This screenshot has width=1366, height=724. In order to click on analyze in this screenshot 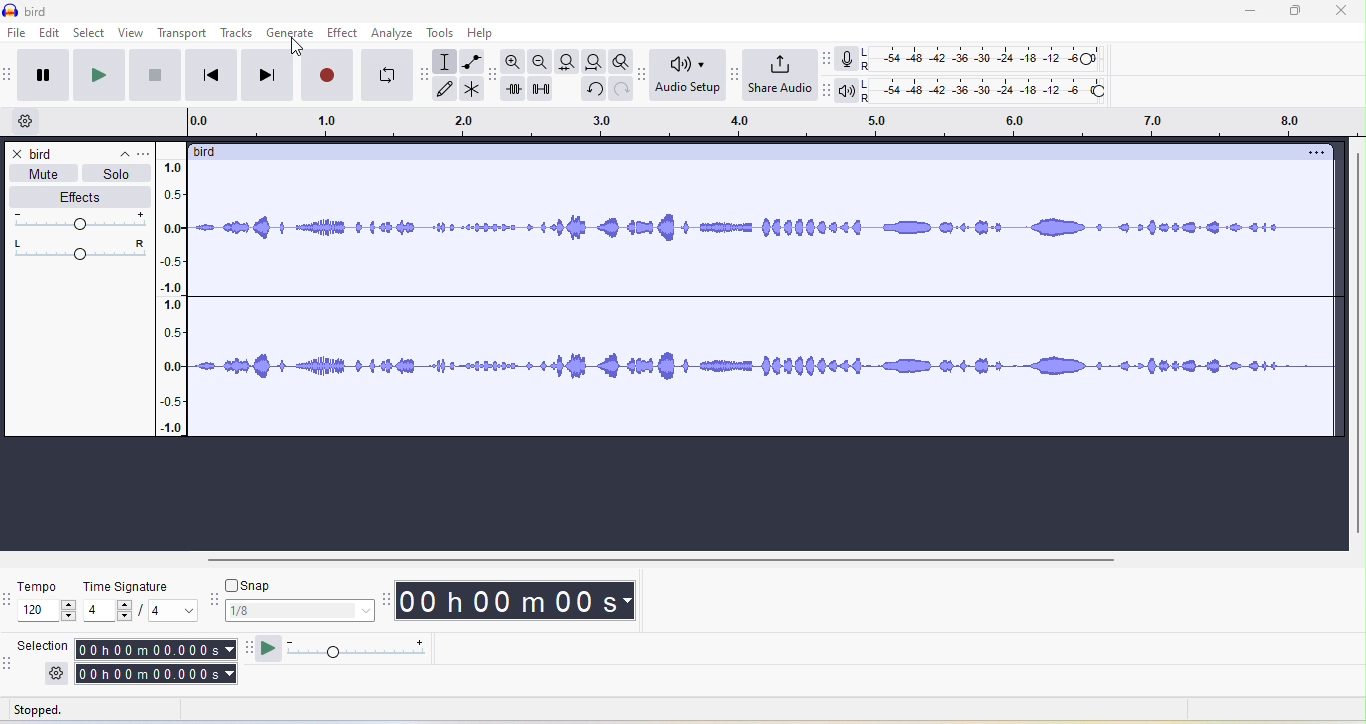, I will do `click(397, 34)`.